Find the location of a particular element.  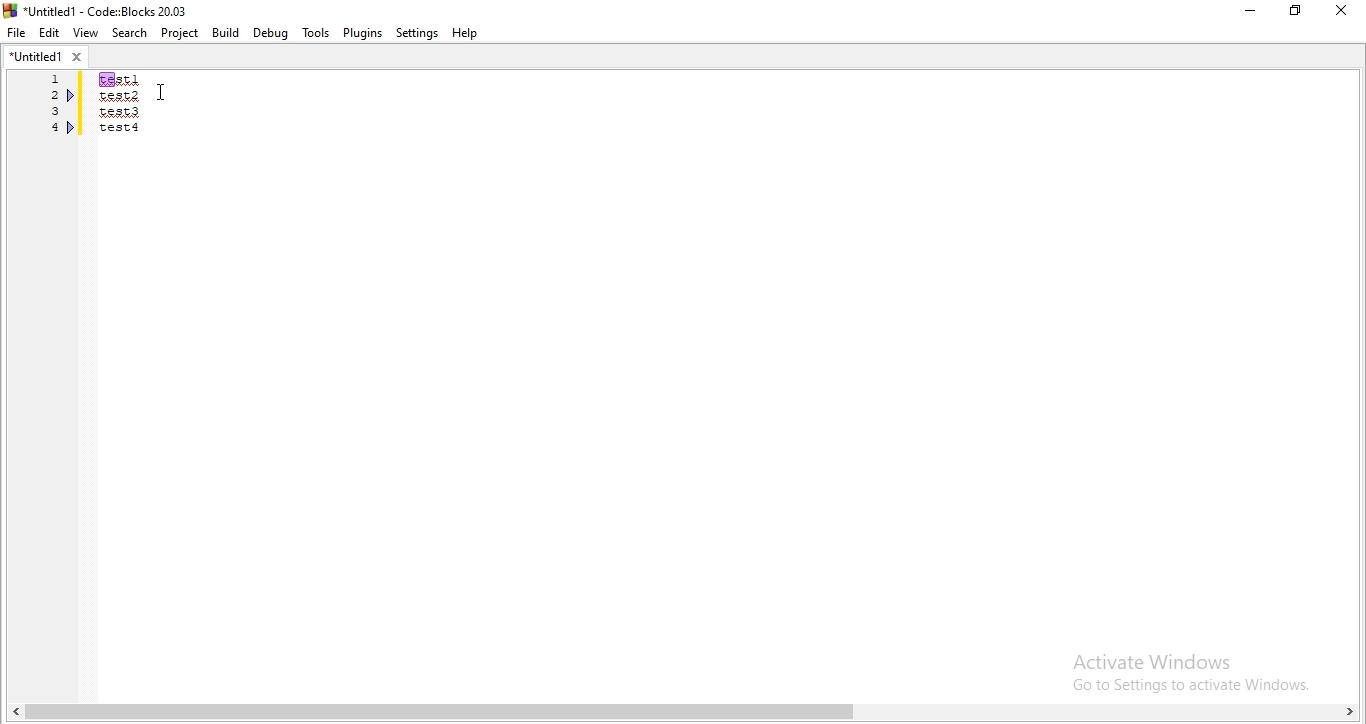

Maximize is located at coordinates (1299, 13).